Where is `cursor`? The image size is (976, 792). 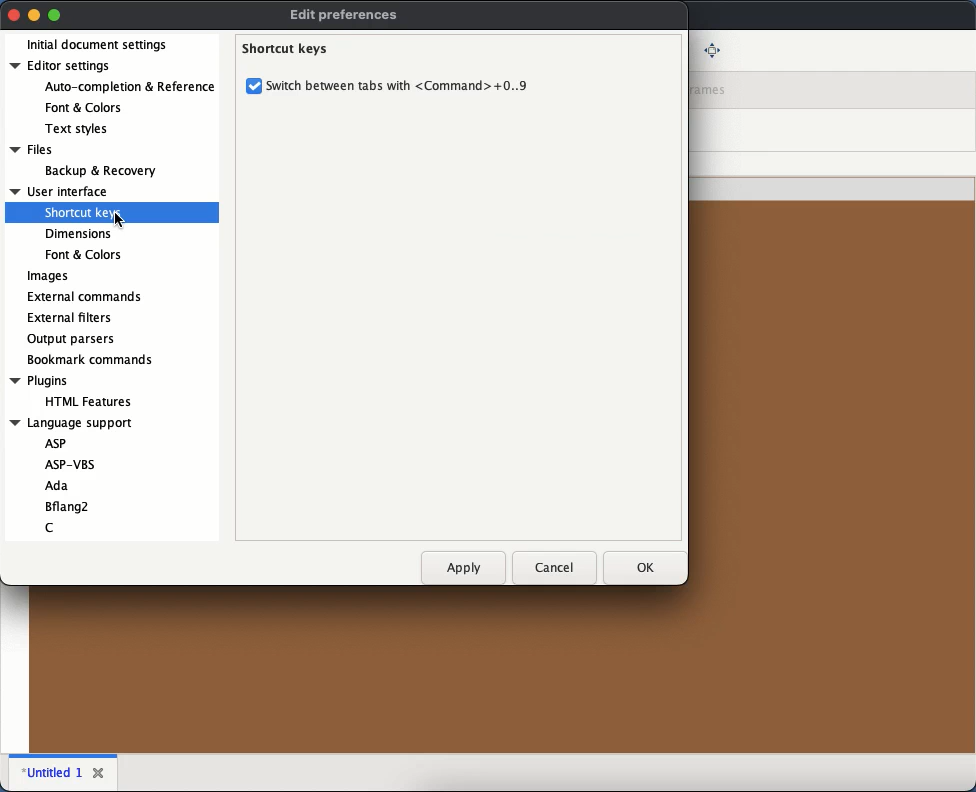
cursor is located at coordinates (121, 220).